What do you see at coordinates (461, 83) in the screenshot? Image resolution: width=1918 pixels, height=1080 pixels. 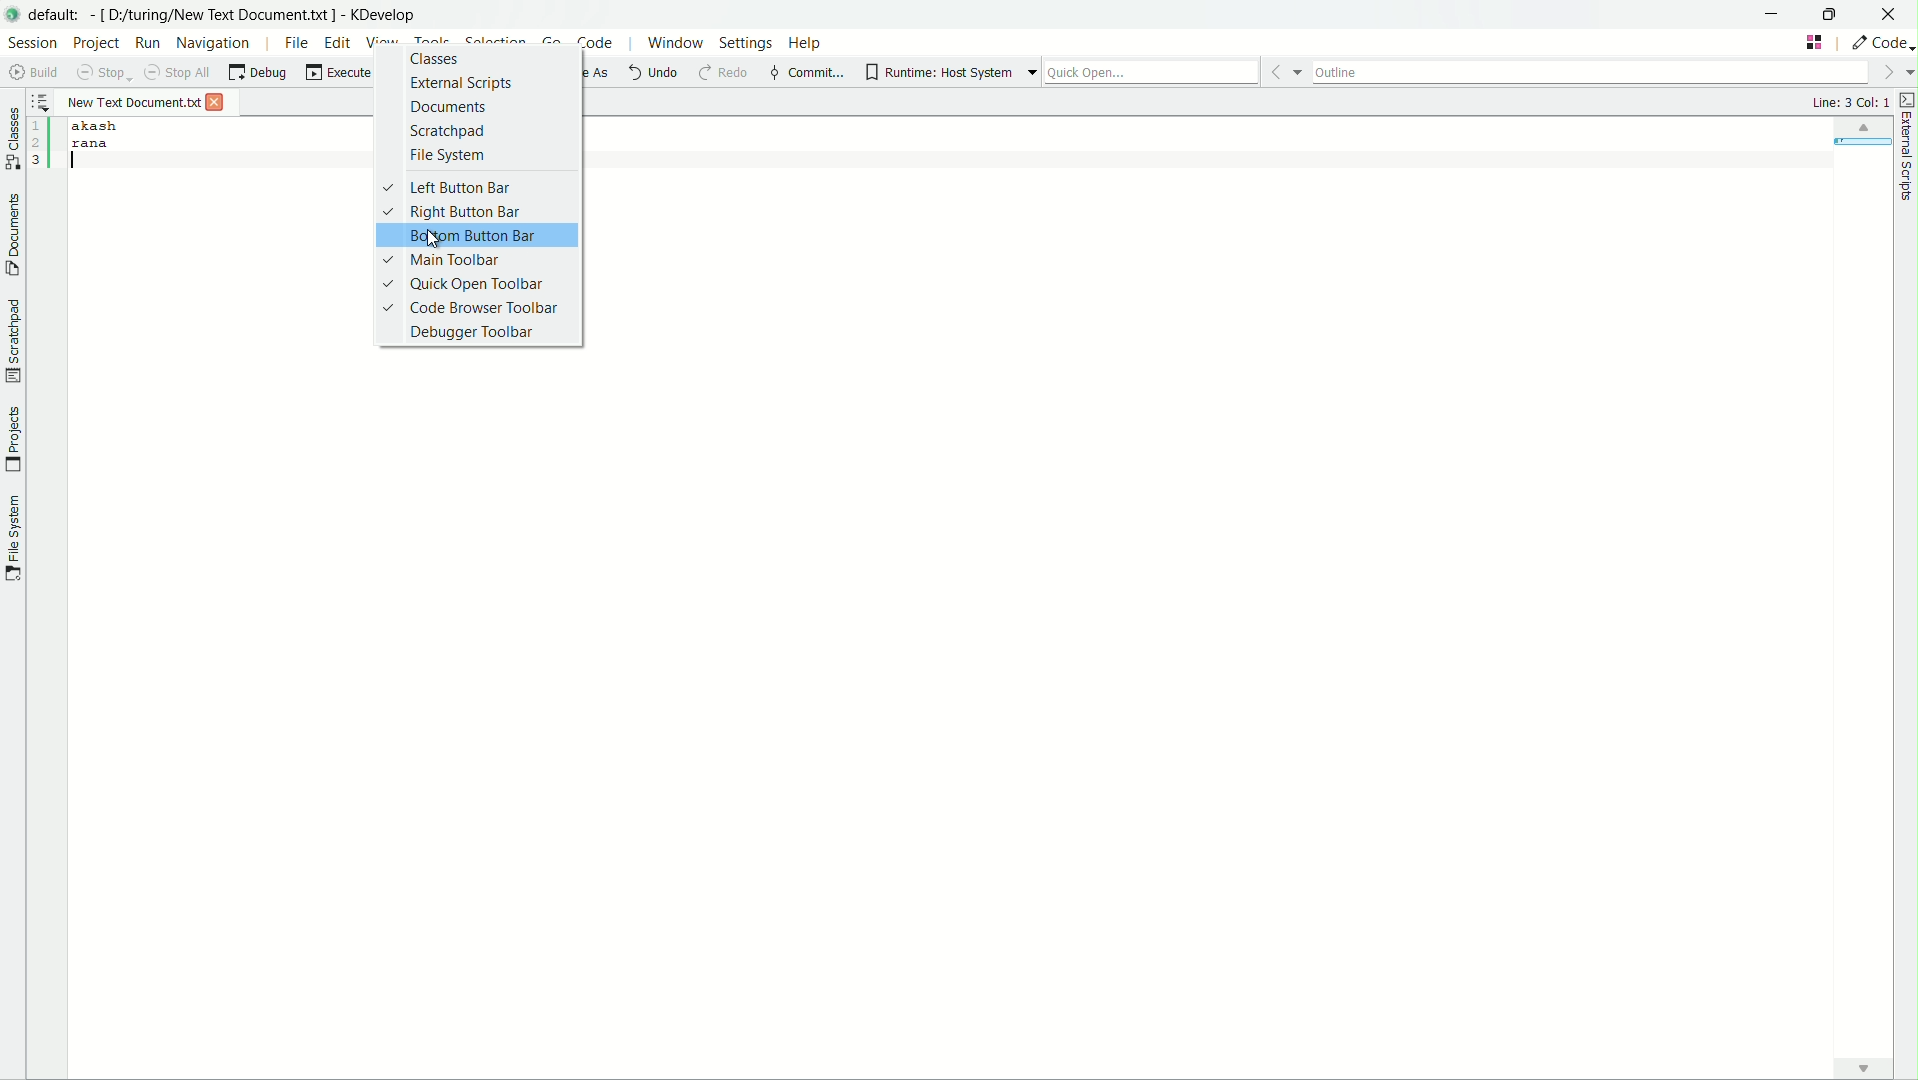 I see `external scripts` at bounding box center [461, 83].